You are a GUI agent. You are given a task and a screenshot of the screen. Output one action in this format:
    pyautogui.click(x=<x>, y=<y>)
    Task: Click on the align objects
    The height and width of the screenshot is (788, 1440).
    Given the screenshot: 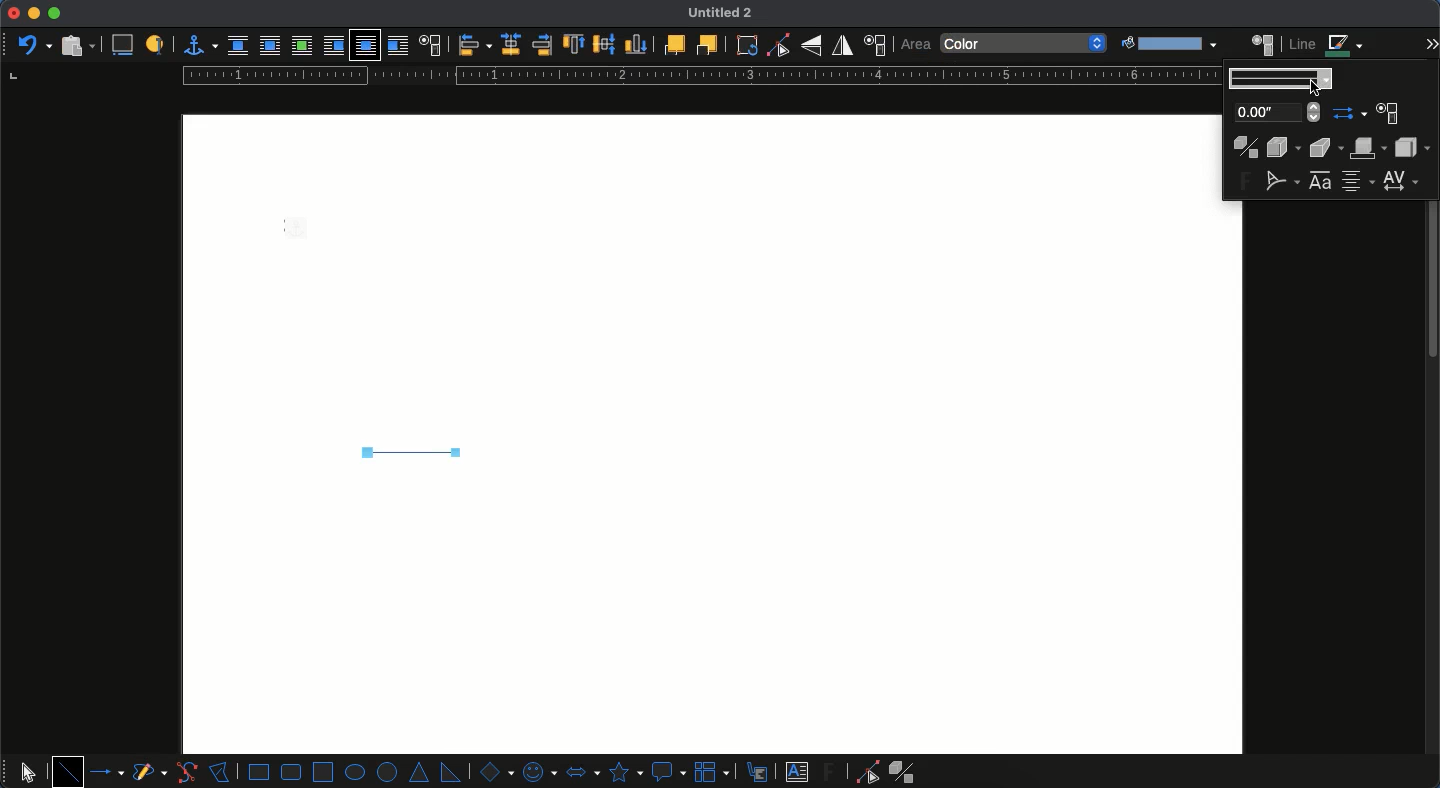 What is the action you would take?
    pyautogui.click(x=475, y=45)
    